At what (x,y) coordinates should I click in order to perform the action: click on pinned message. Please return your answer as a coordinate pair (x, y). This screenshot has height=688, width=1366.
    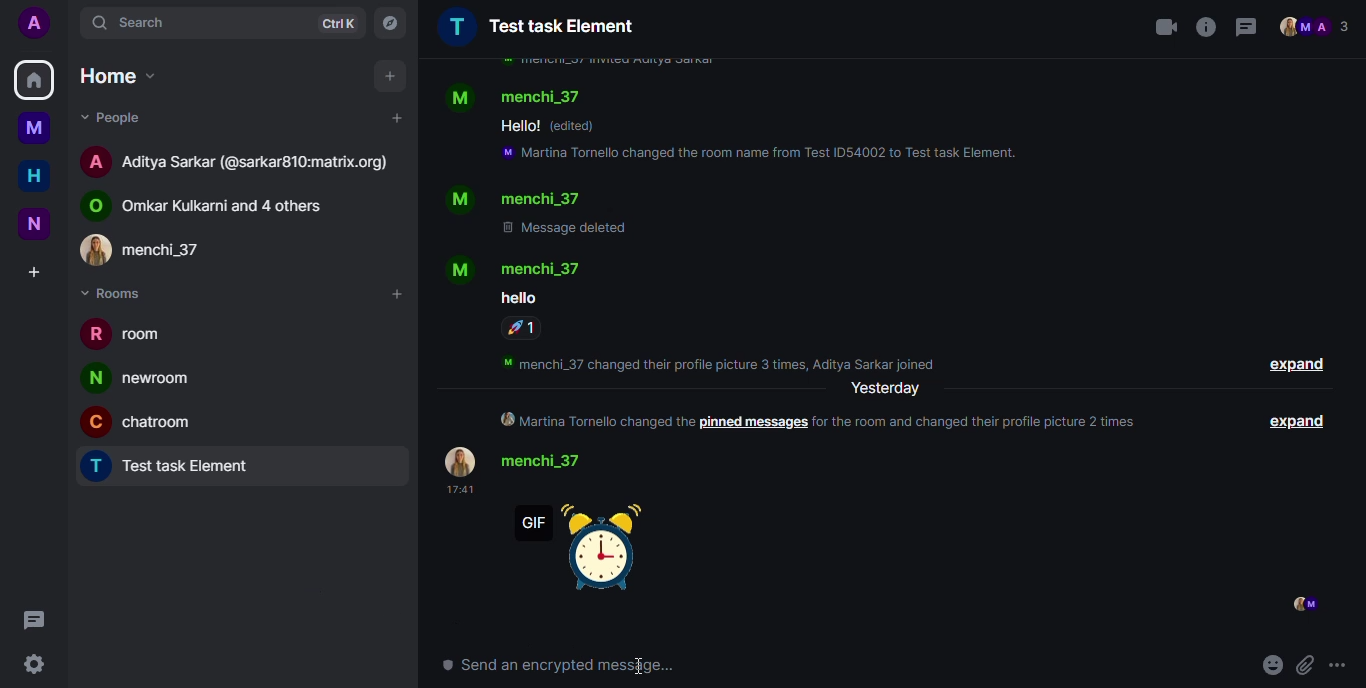
    Looking at the image, I should click on (753, 423).